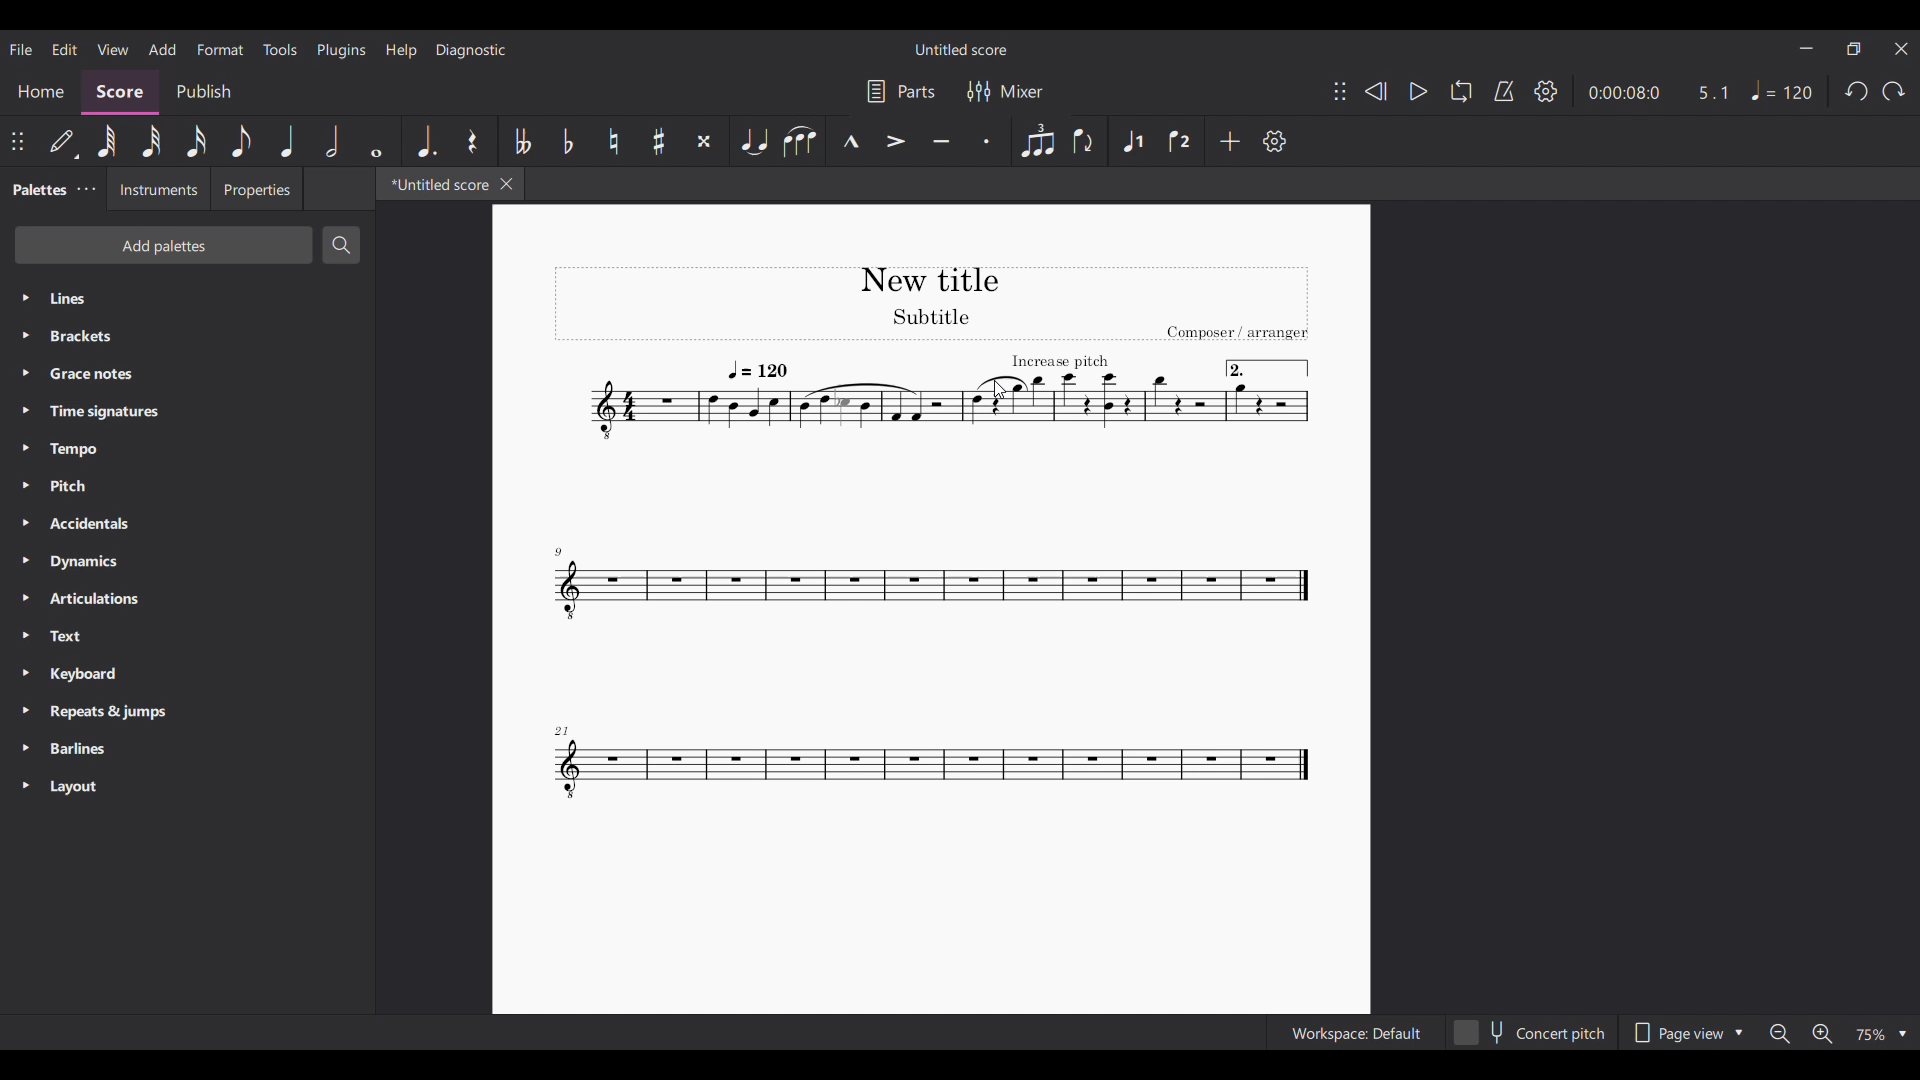 This screenshot has width=1920, height=1080. I want to click on Time signatures, so click(187, 412).